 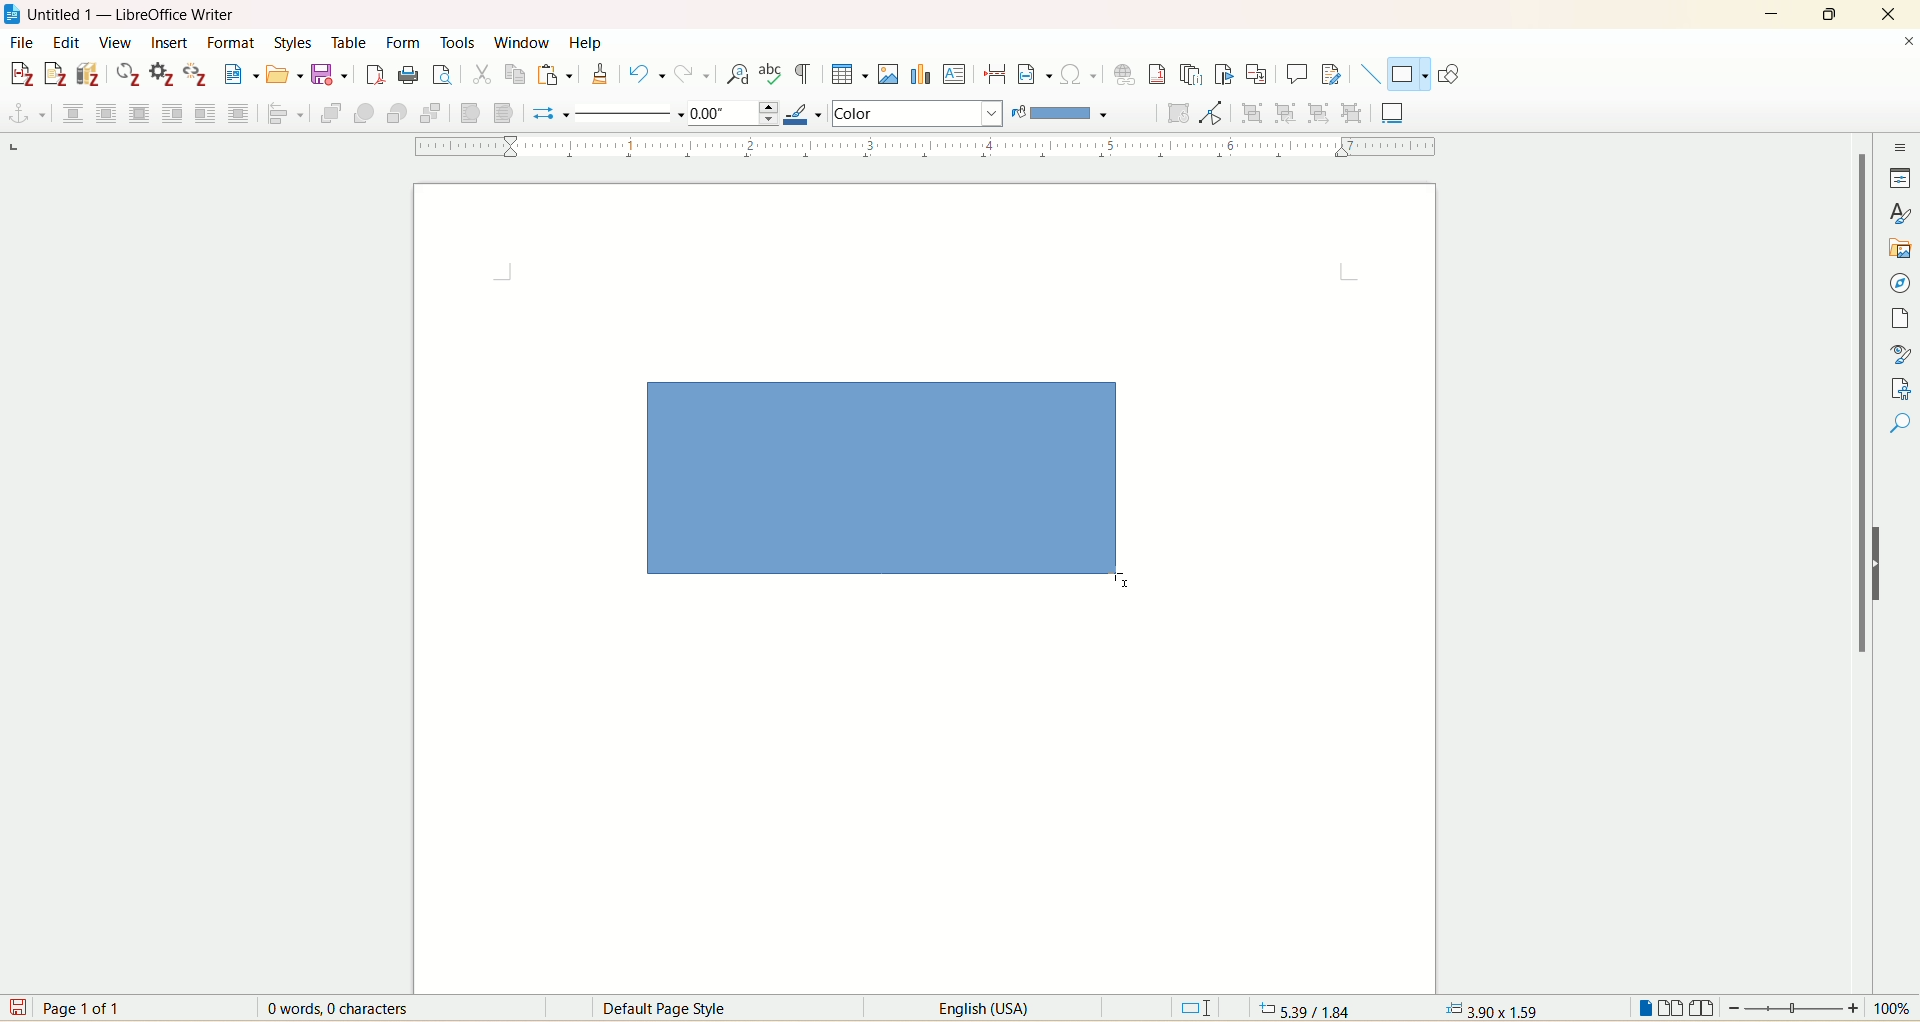 What do you see at coordinates (1126, 72) in the screenshot?
I see `insert hyperlink` at bounding box center [1126, 72].